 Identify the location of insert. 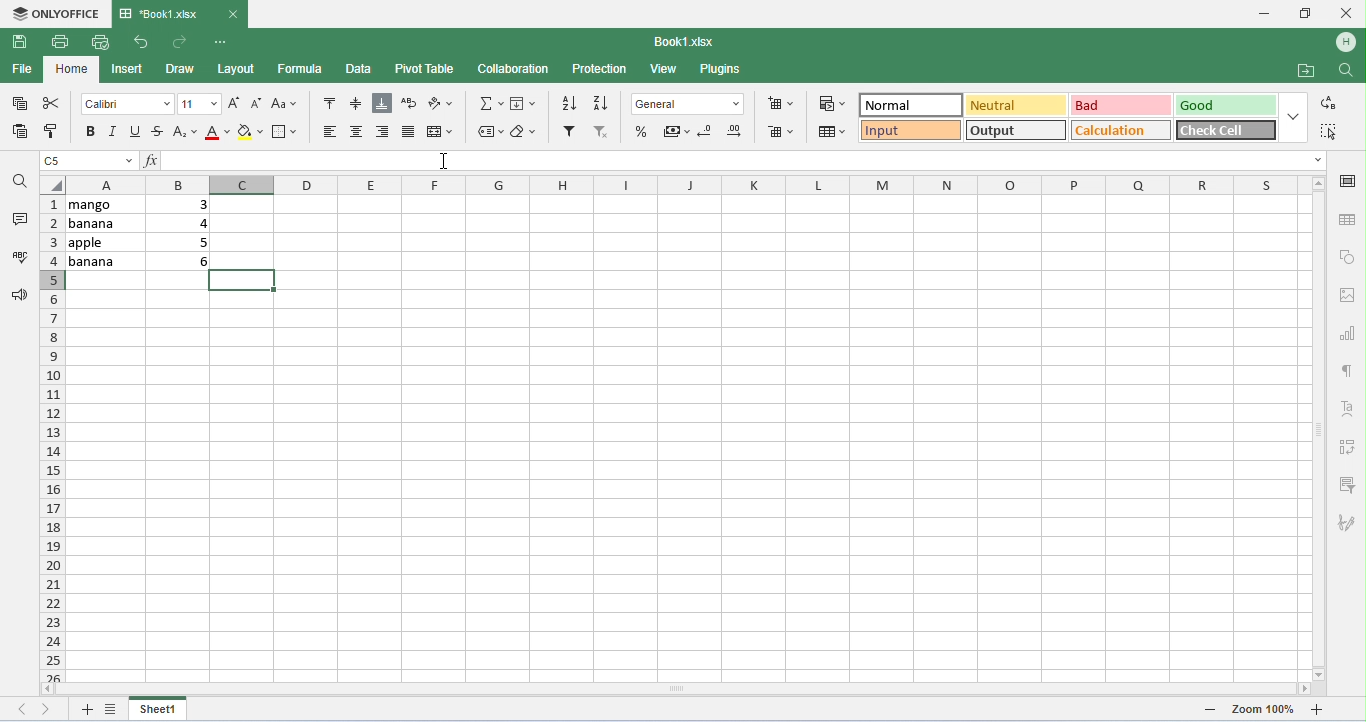
(128, 71).